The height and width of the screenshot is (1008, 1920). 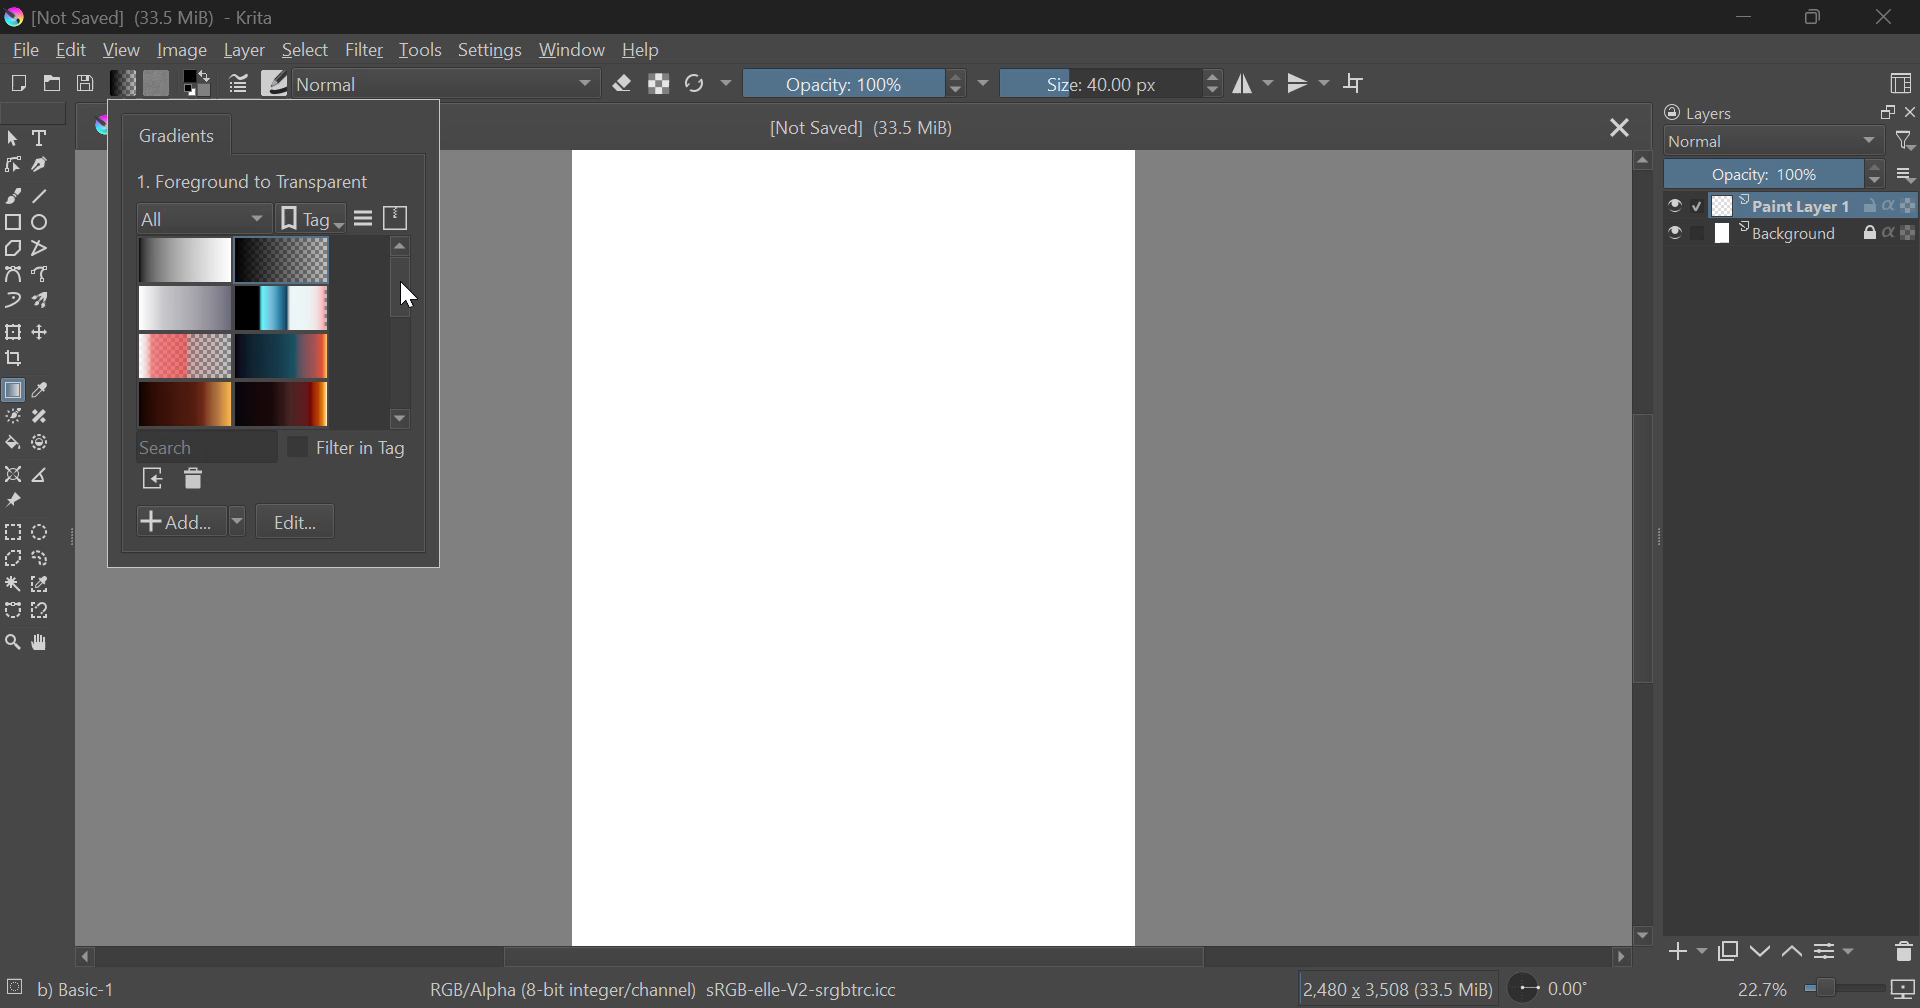 What do you see at coordinates (1816, 19) in the screenshot?
I see `Minimize` at bounding box center [1816, 19].